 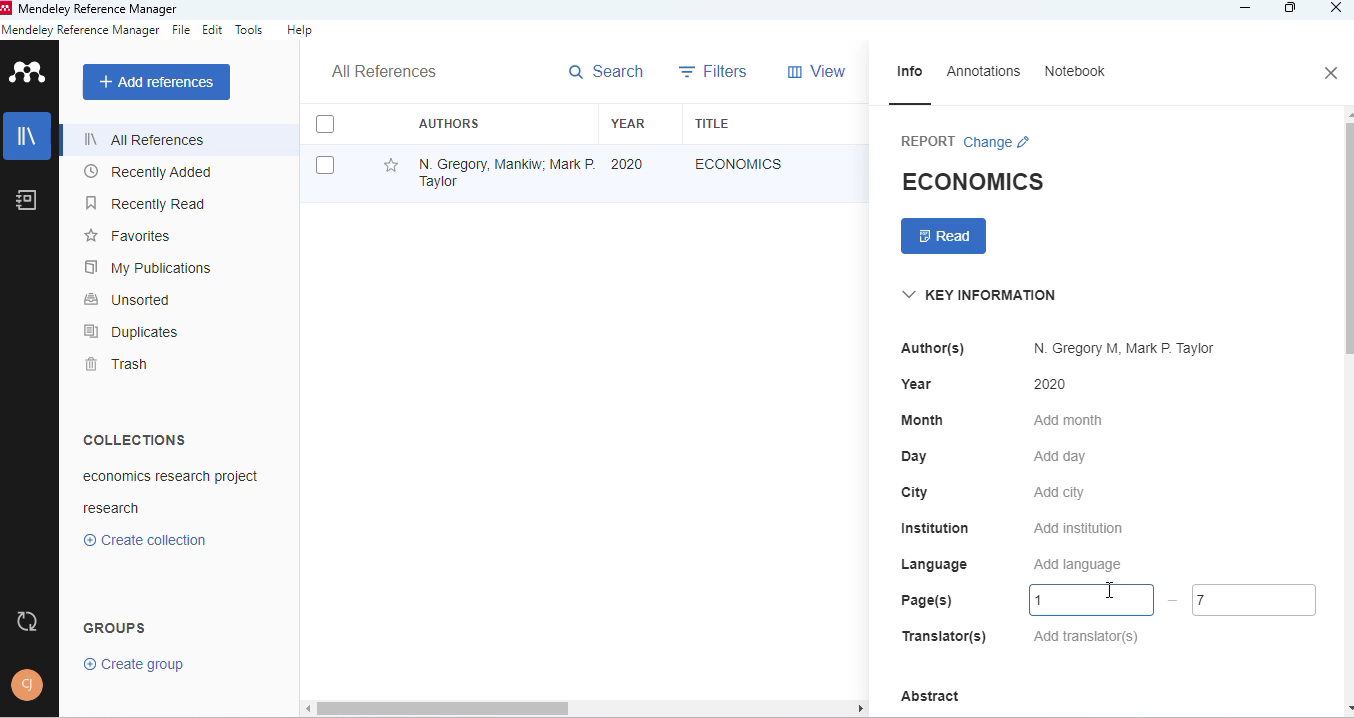 What do you see at coordinates (1172, 600) in the screenshot?
I see `-` at bounding box center [1172, 600].